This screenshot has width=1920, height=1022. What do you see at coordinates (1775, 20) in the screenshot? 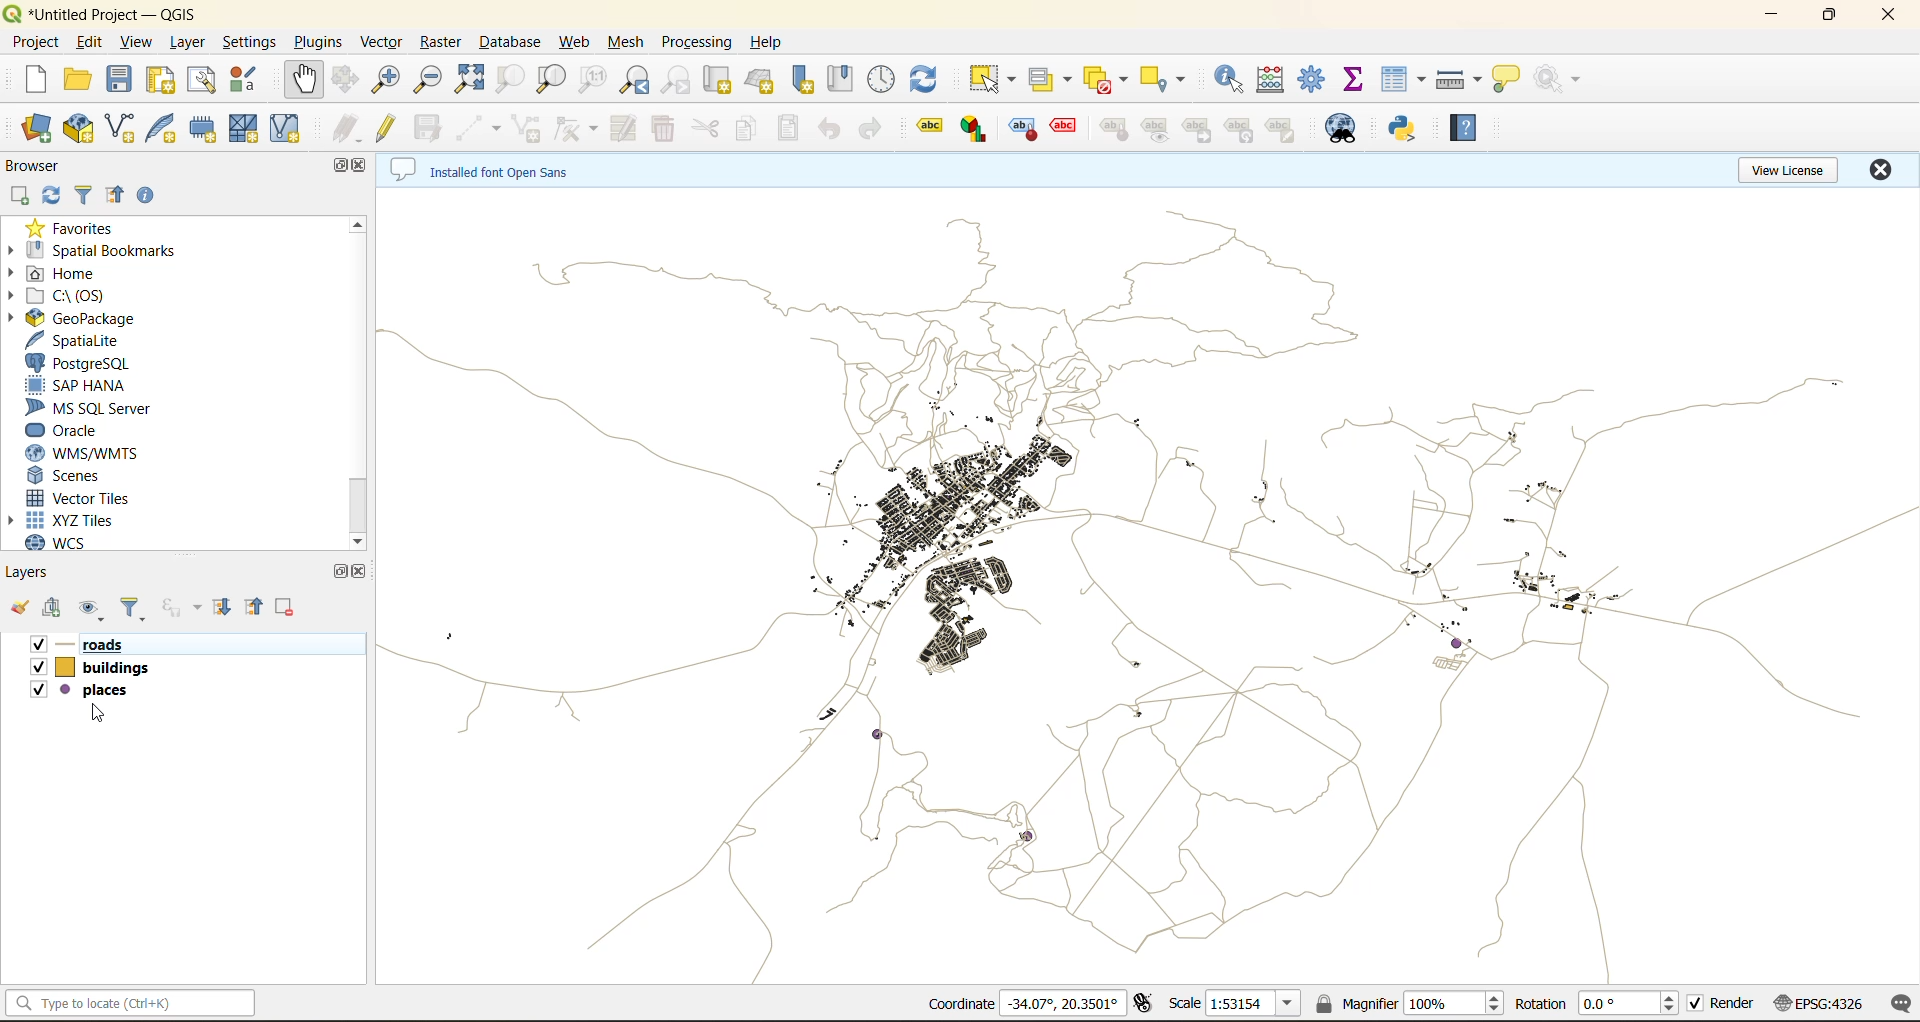
I see `minimize` at bounding box center [1775, 20].